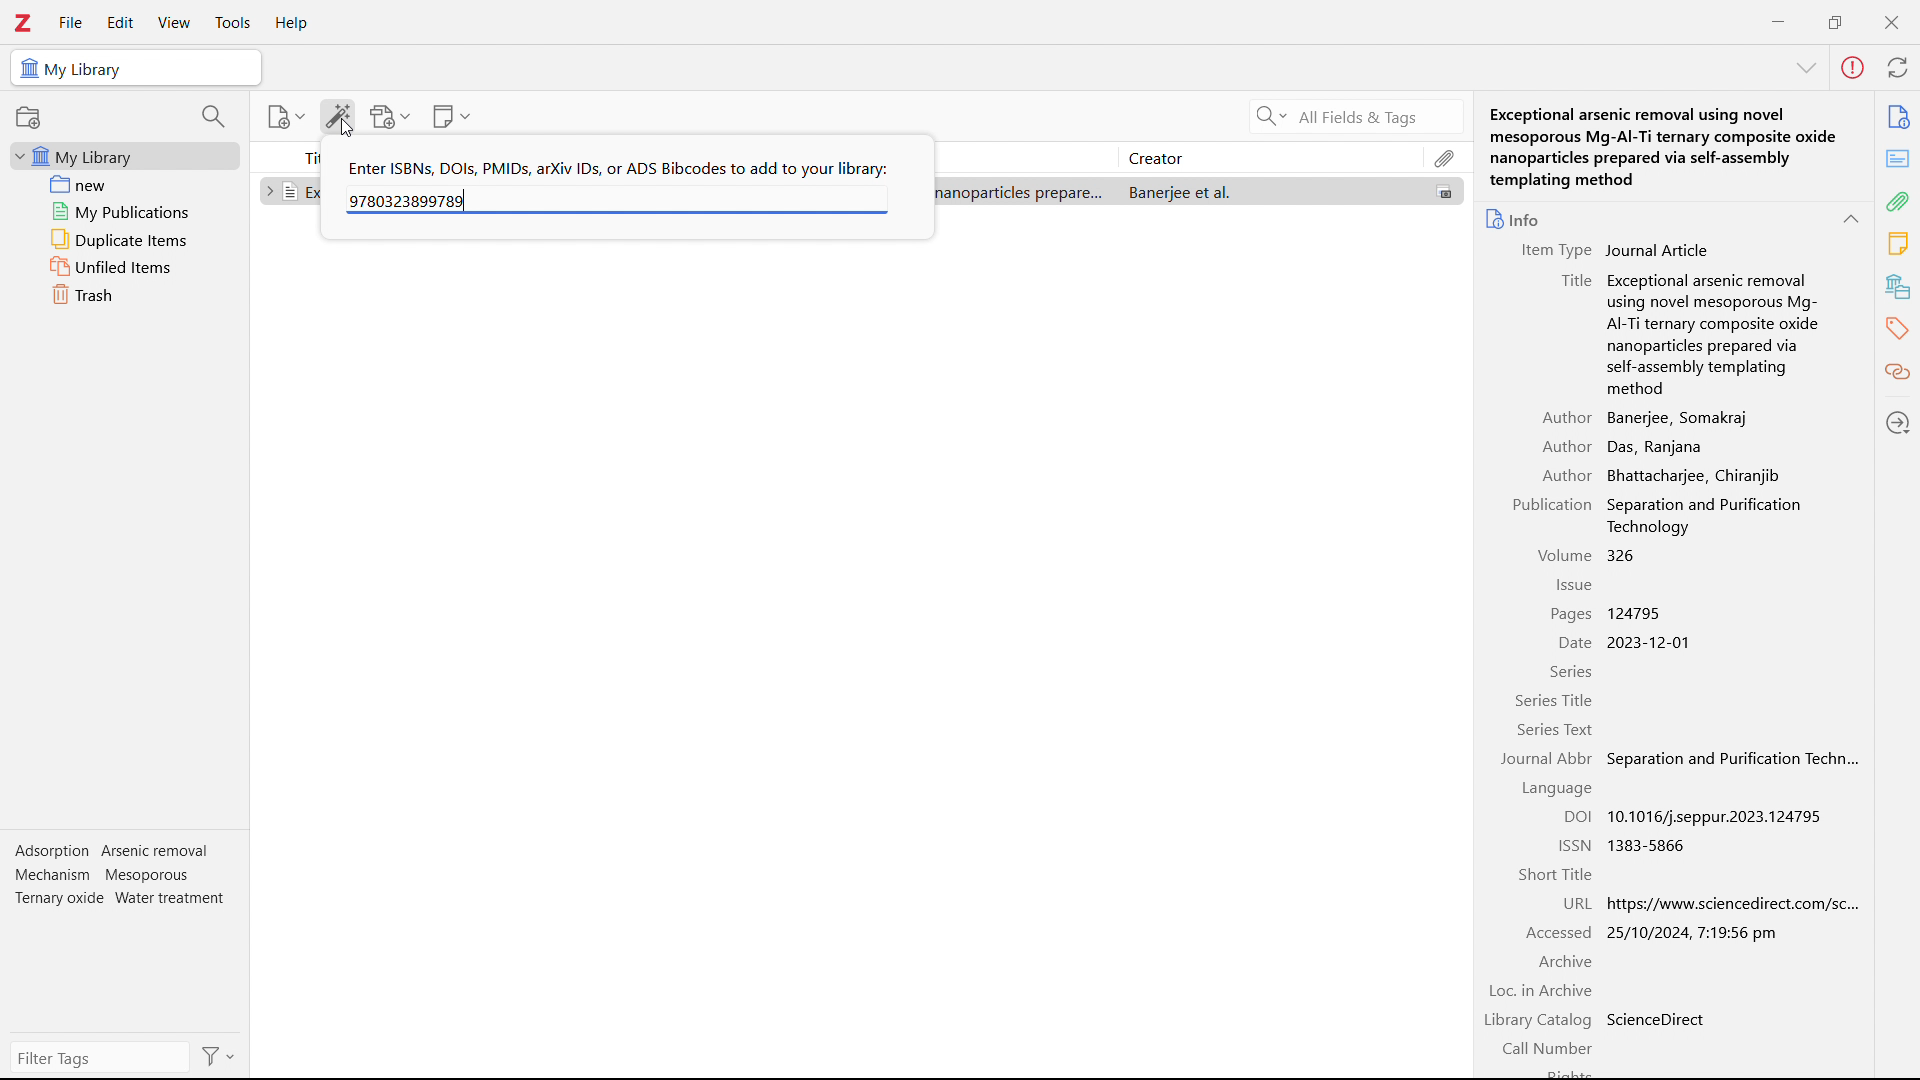 The width and height of the screenshot is (1920, 1080). I want to click on 10.1016/j.seppur.2023.124795, so click(1718, 816).